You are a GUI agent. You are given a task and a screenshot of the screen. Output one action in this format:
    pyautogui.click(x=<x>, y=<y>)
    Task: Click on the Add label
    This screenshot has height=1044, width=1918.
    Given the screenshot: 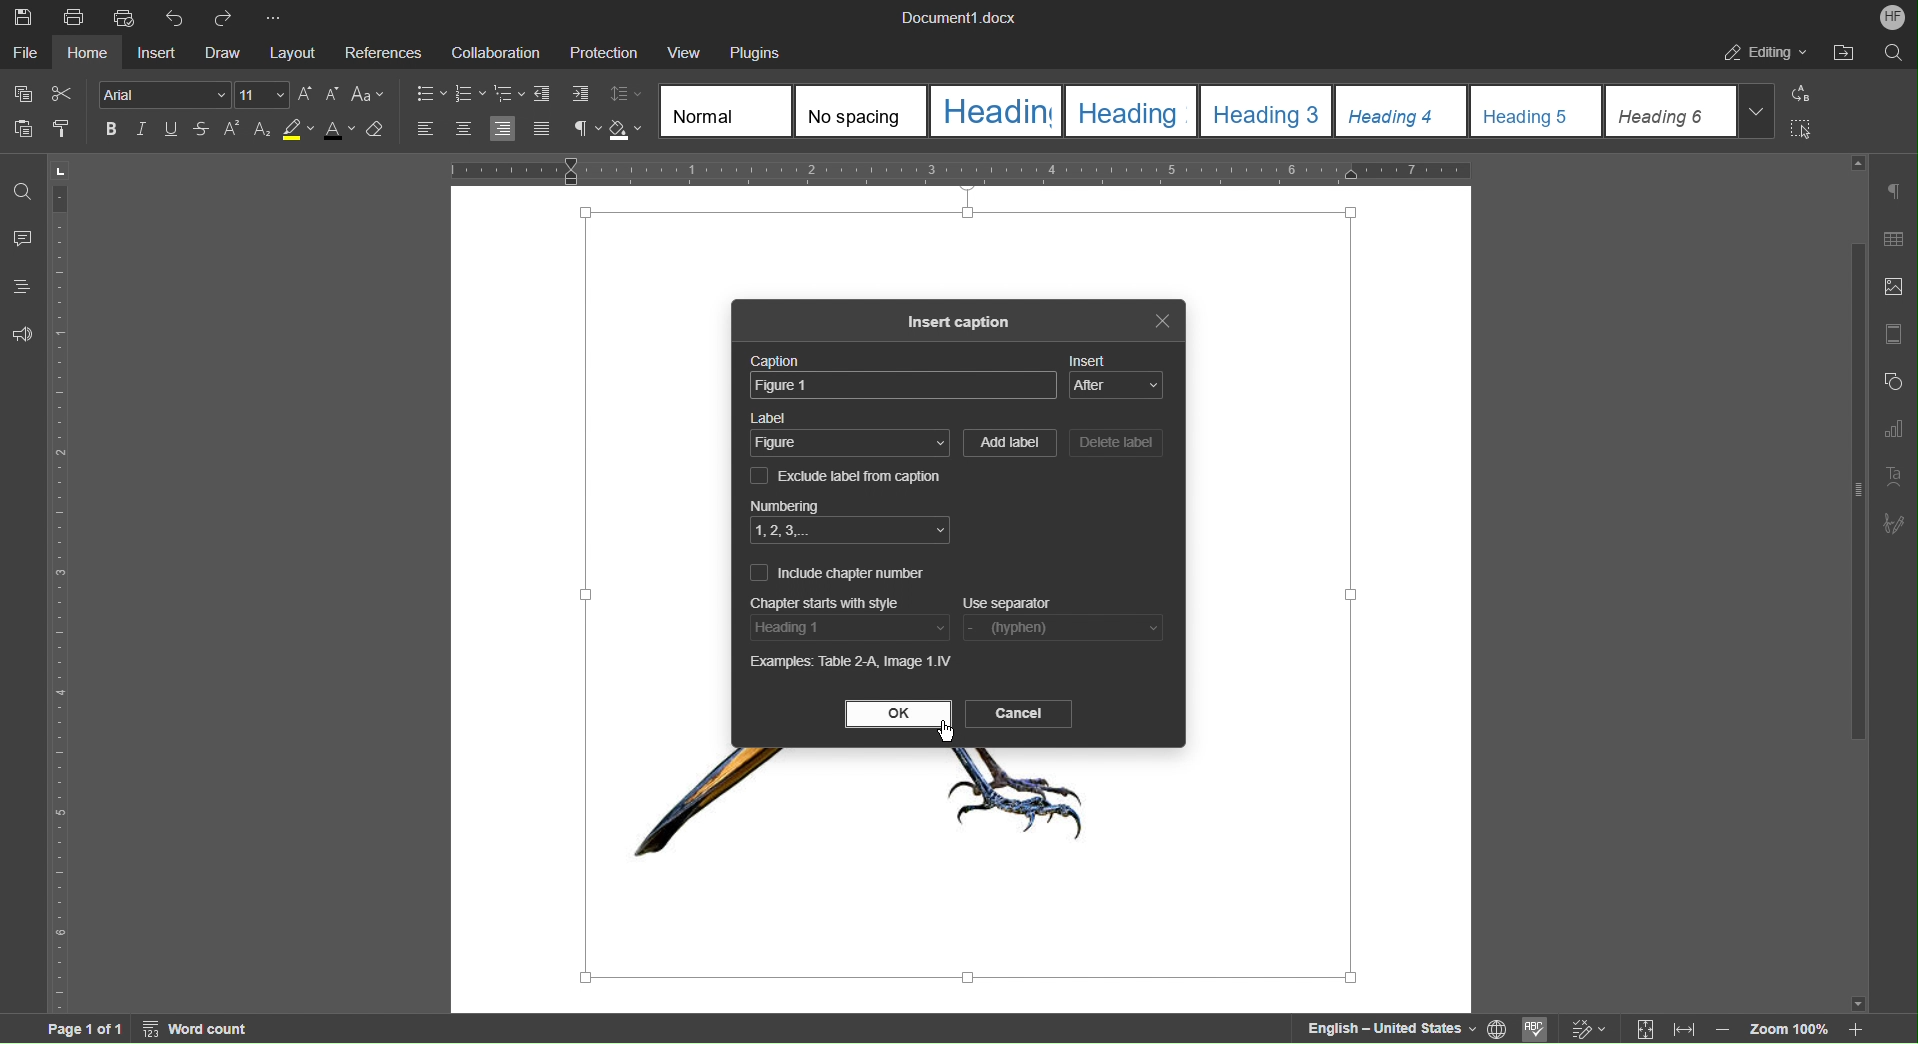 What is the action you would take?
    pyautogui.click(x=1010, y=445)
    